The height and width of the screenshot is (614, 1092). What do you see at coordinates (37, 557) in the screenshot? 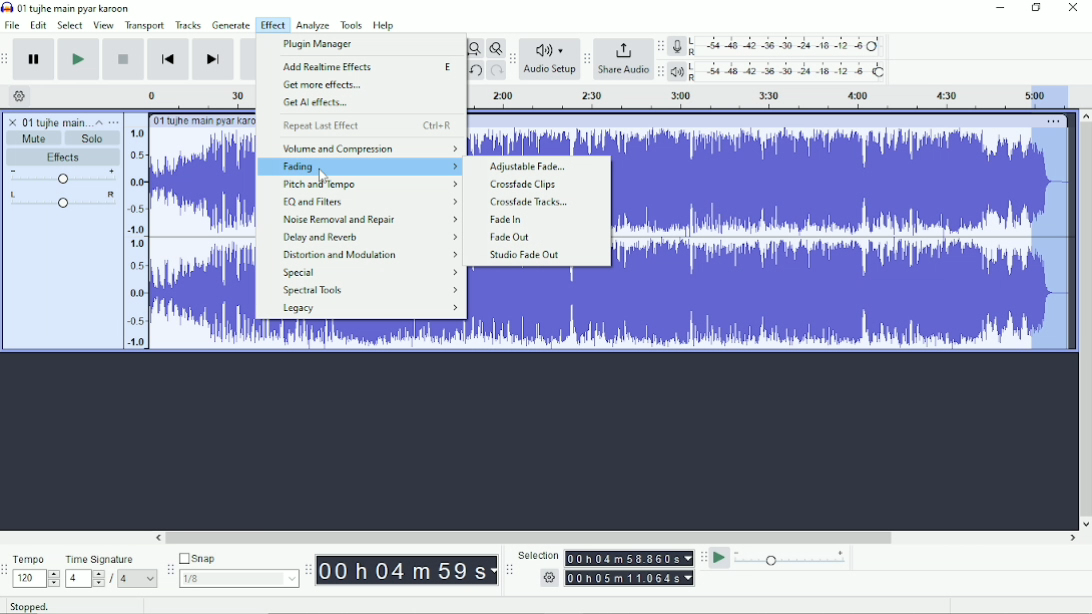
I see `Tempo` at bounding box center [37, 557].